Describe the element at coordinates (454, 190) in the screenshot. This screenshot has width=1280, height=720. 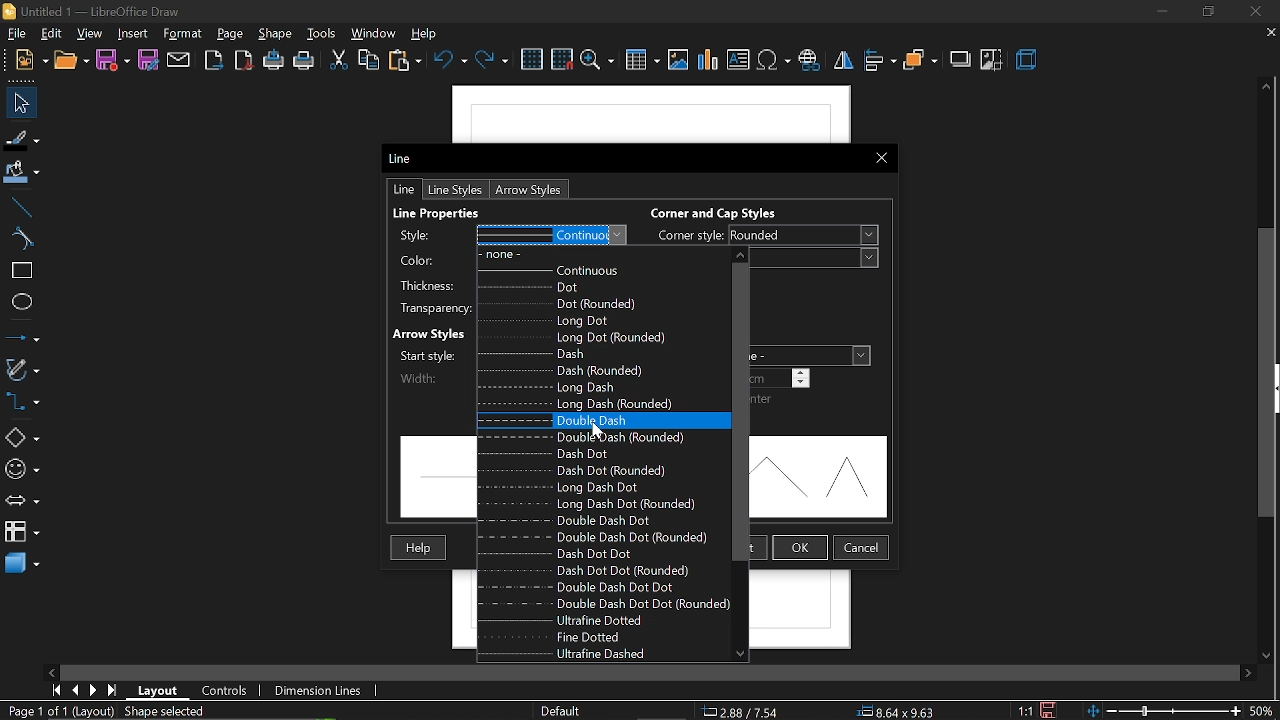
I see `line styles` at that location.